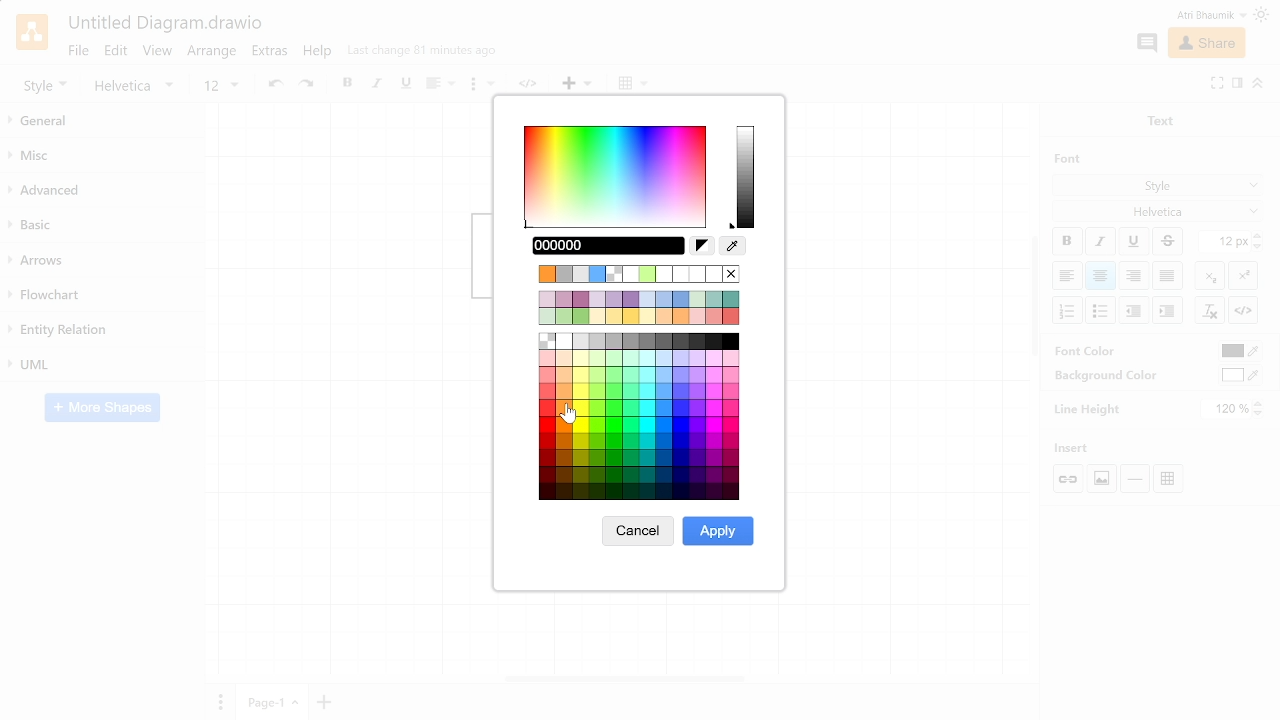 The image size is (1280, 720). What do you see at coordinates (349, 85) in the screenshot?
I see `bold` at bounding box center [349, 85].